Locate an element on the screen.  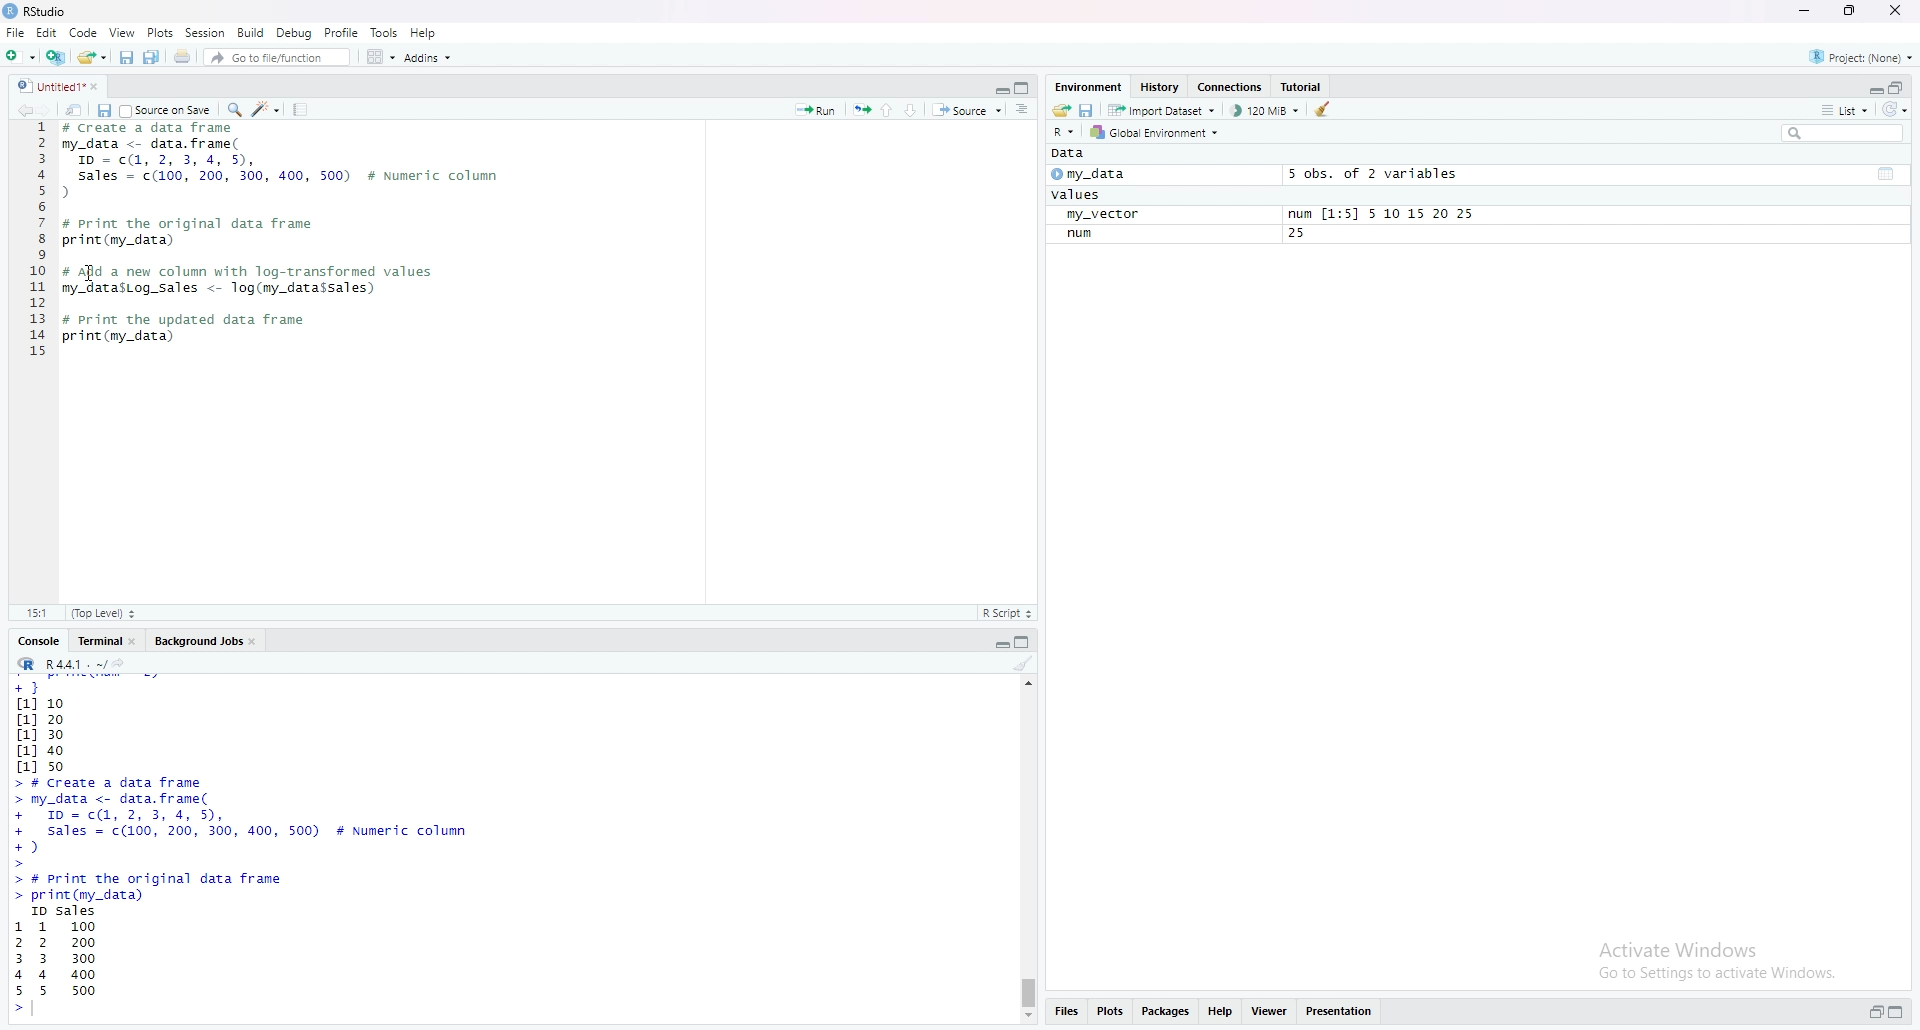
Session is located at coordinates (202, 32).